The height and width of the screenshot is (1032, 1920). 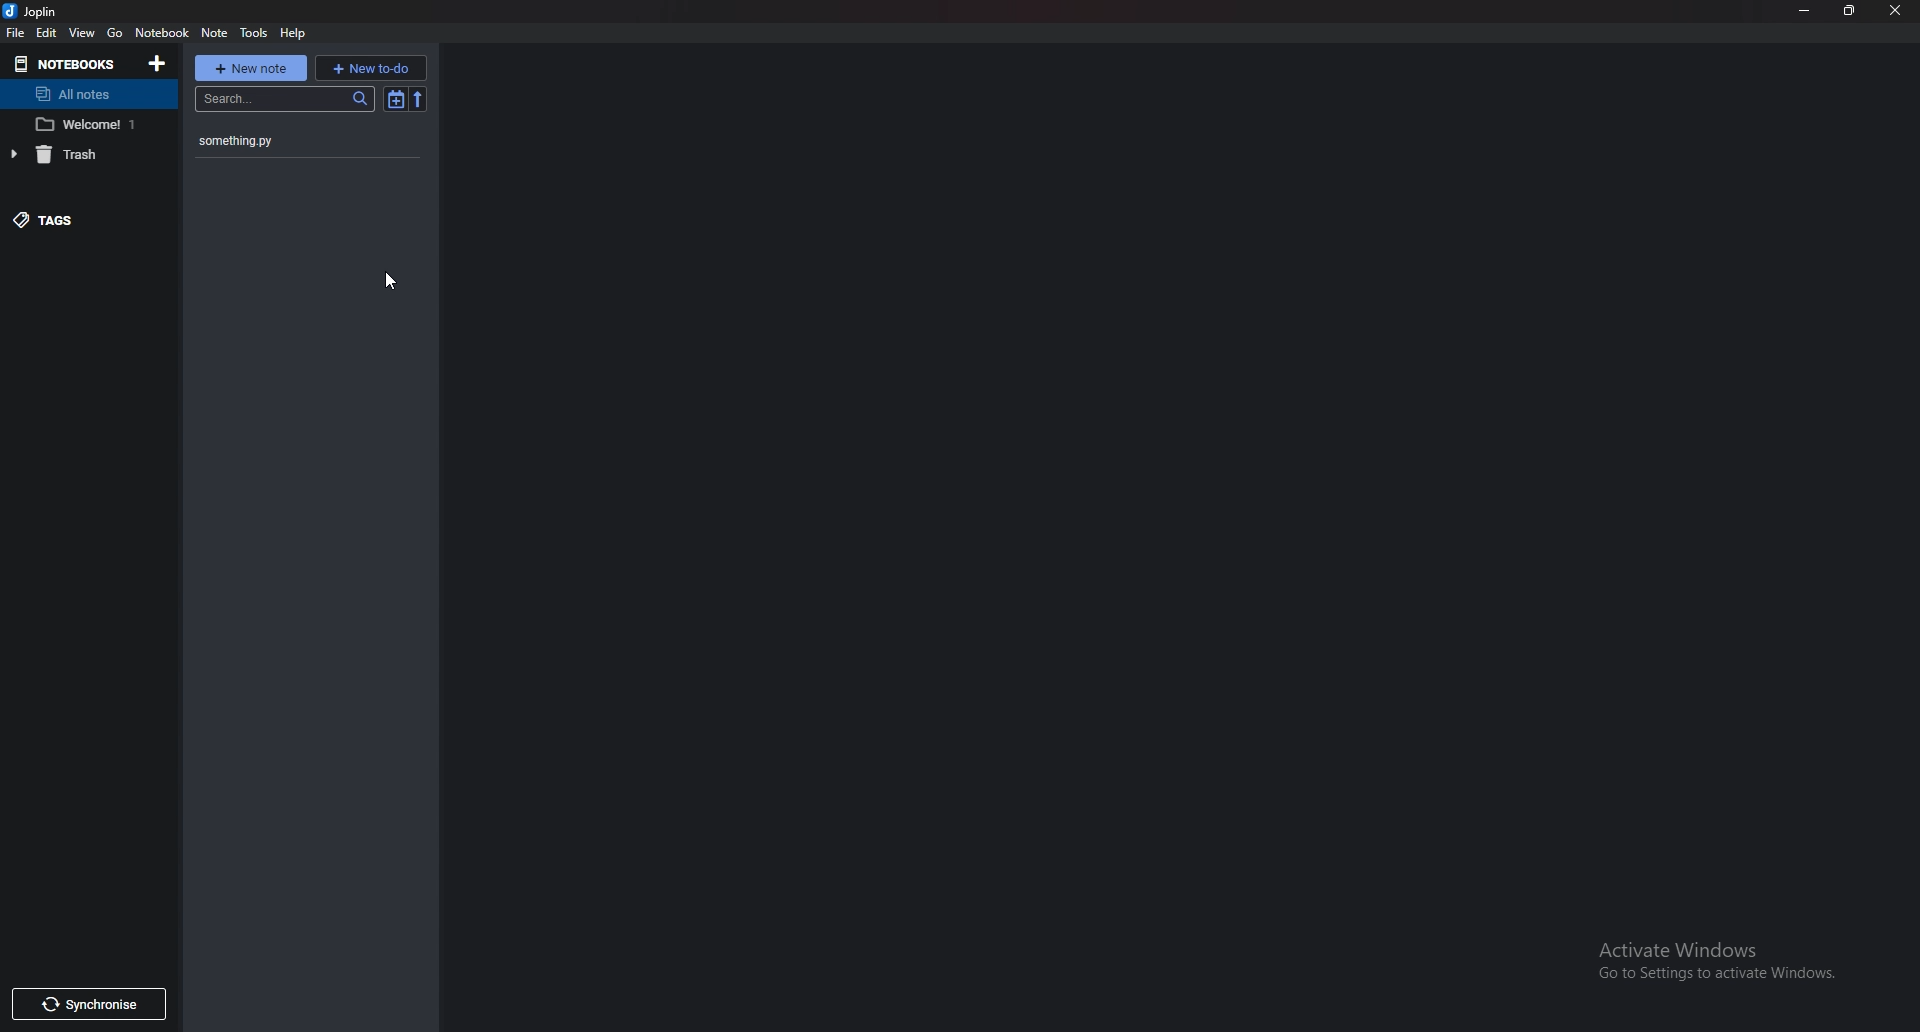 What do you see at coordinates (255, 33) in the screenshot?
I see `tools` at bounding box center [255, 33].